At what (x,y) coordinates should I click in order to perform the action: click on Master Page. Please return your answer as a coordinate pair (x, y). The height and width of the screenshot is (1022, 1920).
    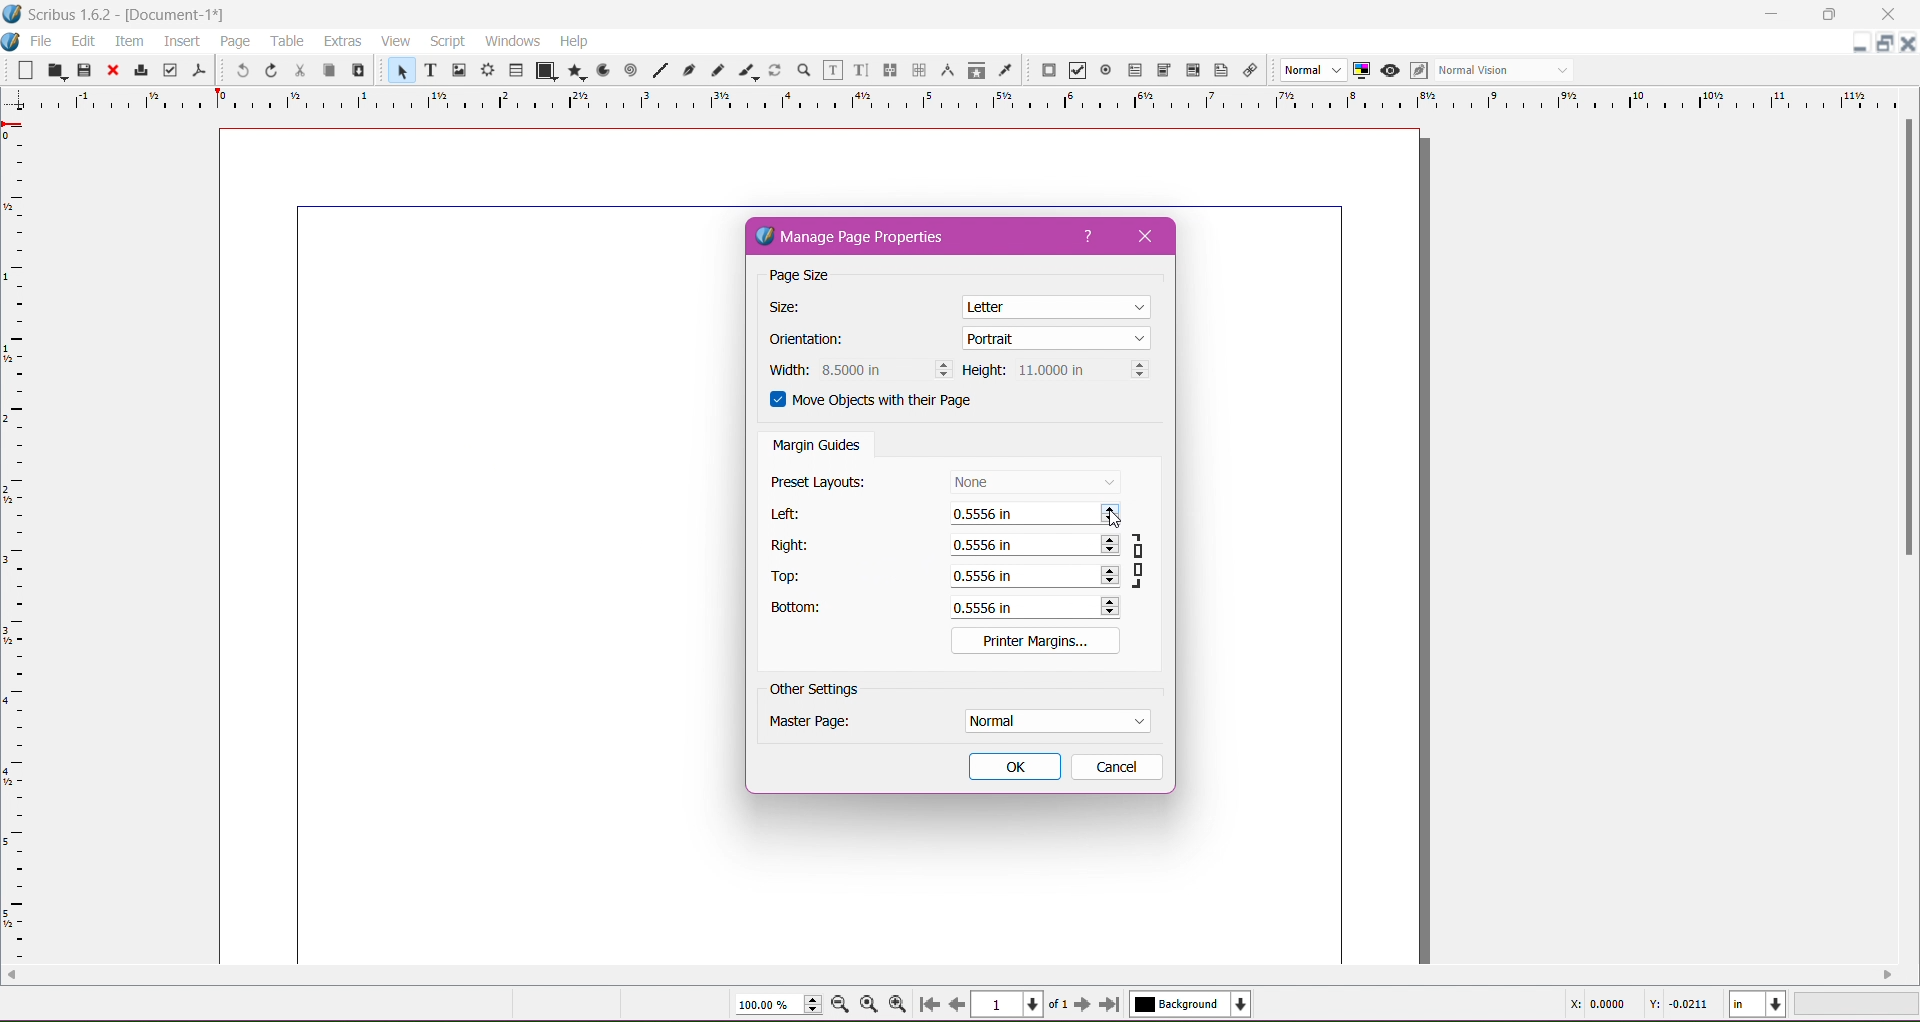
    Looking at the image, I should click on (823, 725).